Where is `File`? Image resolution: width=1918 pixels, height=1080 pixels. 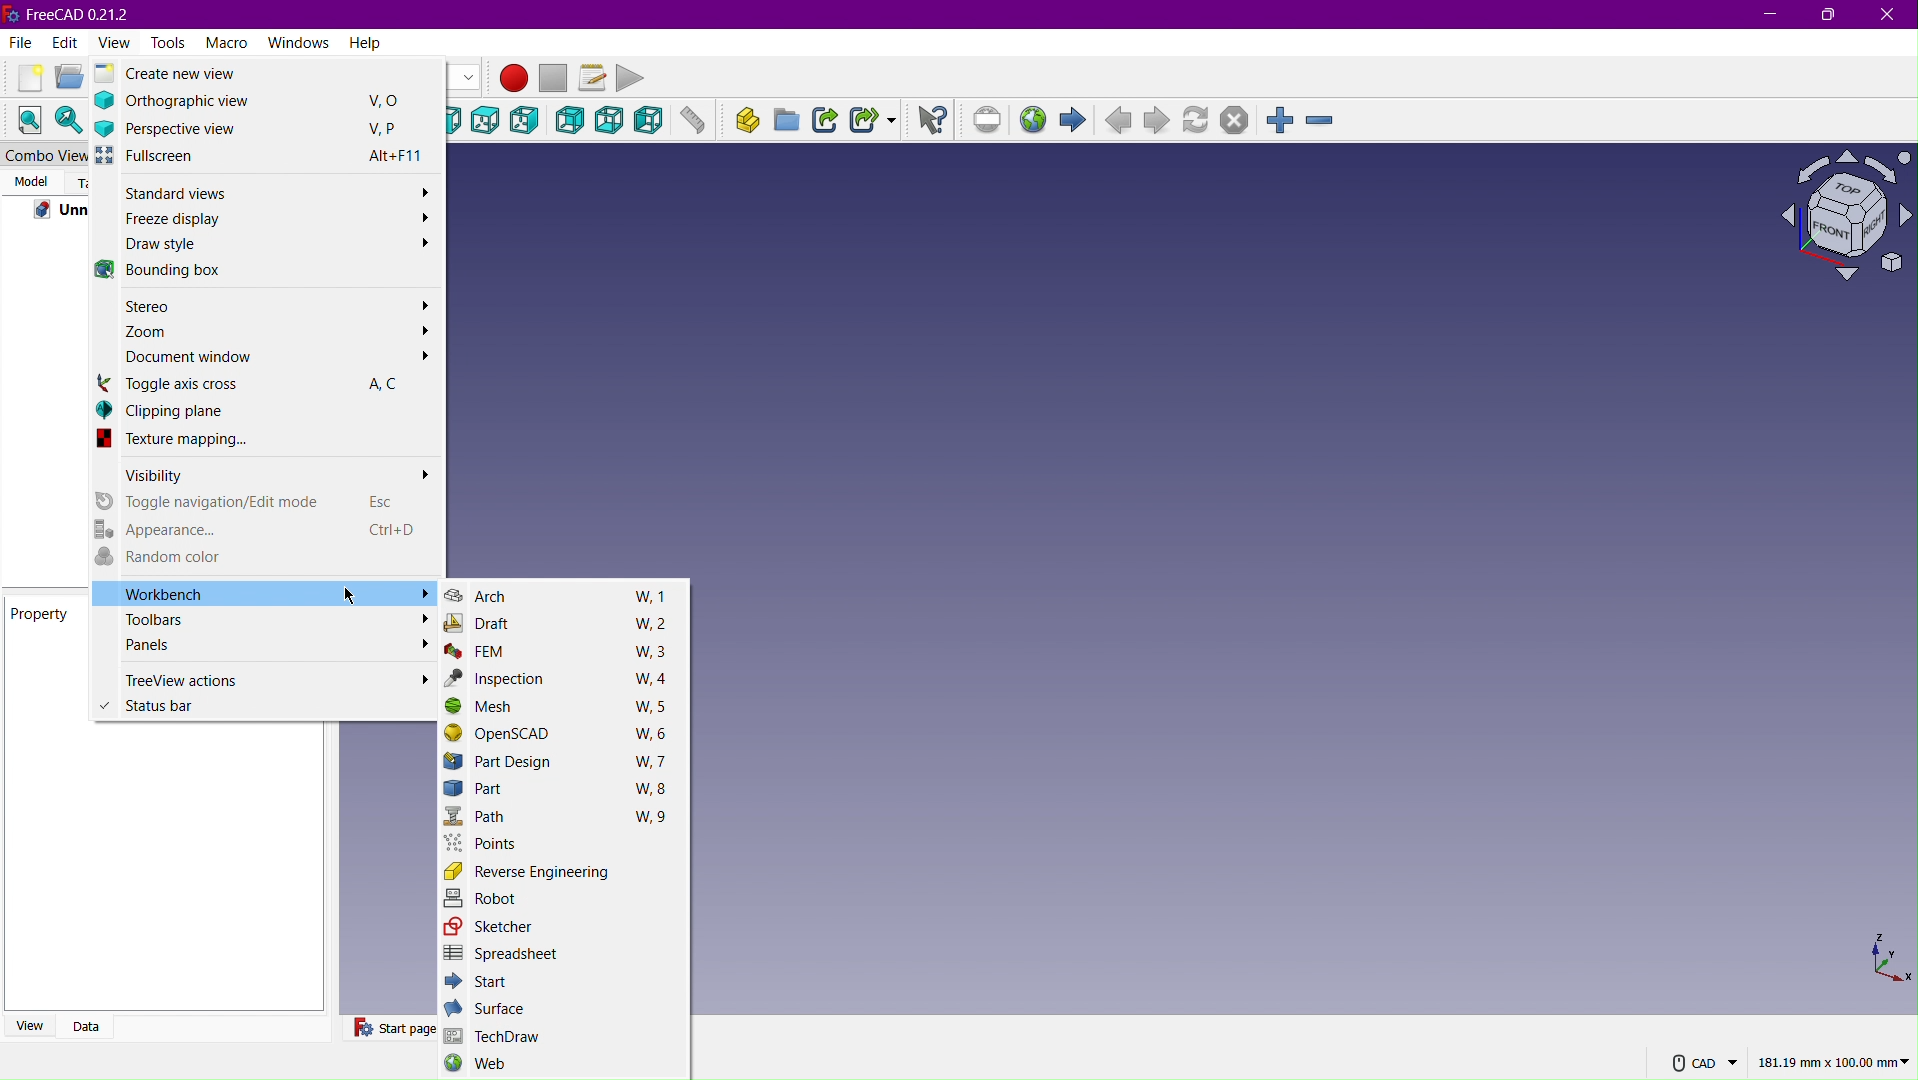
File is located at coordinates (19, 43).